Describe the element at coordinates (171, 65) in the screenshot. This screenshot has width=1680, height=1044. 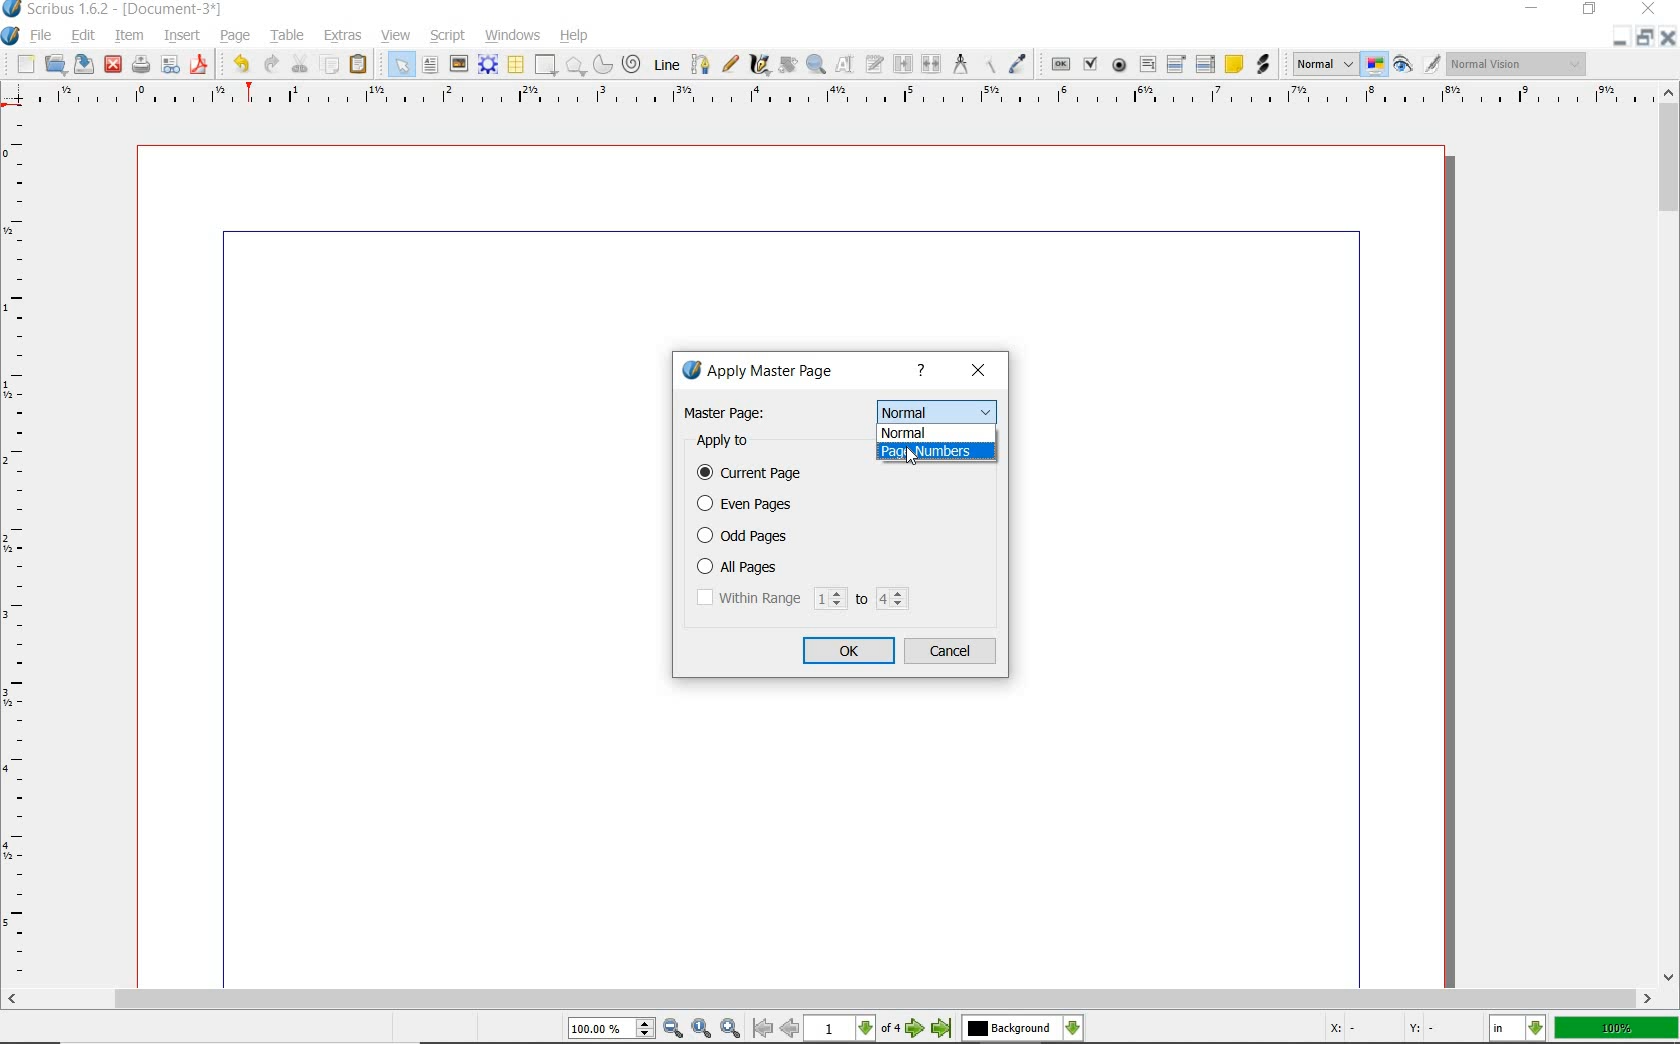
I see `preflight verifier` at that location.